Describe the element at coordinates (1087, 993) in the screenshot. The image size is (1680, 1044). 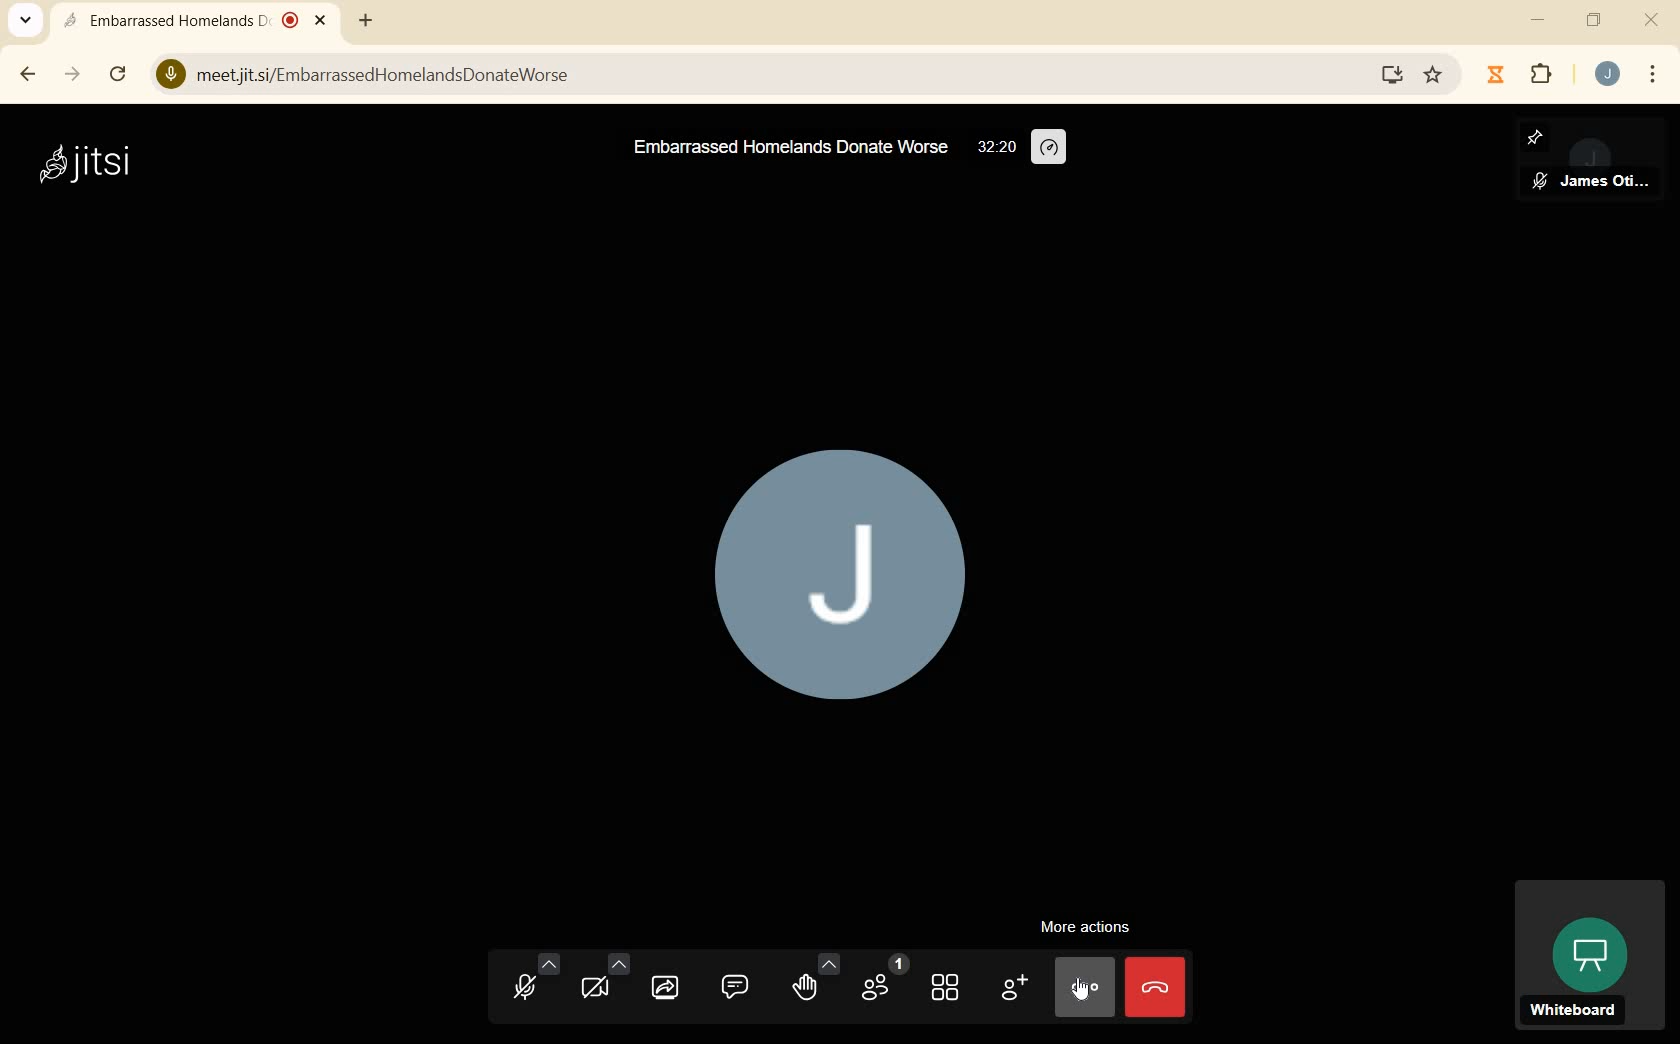
I see `cursor` at that location.